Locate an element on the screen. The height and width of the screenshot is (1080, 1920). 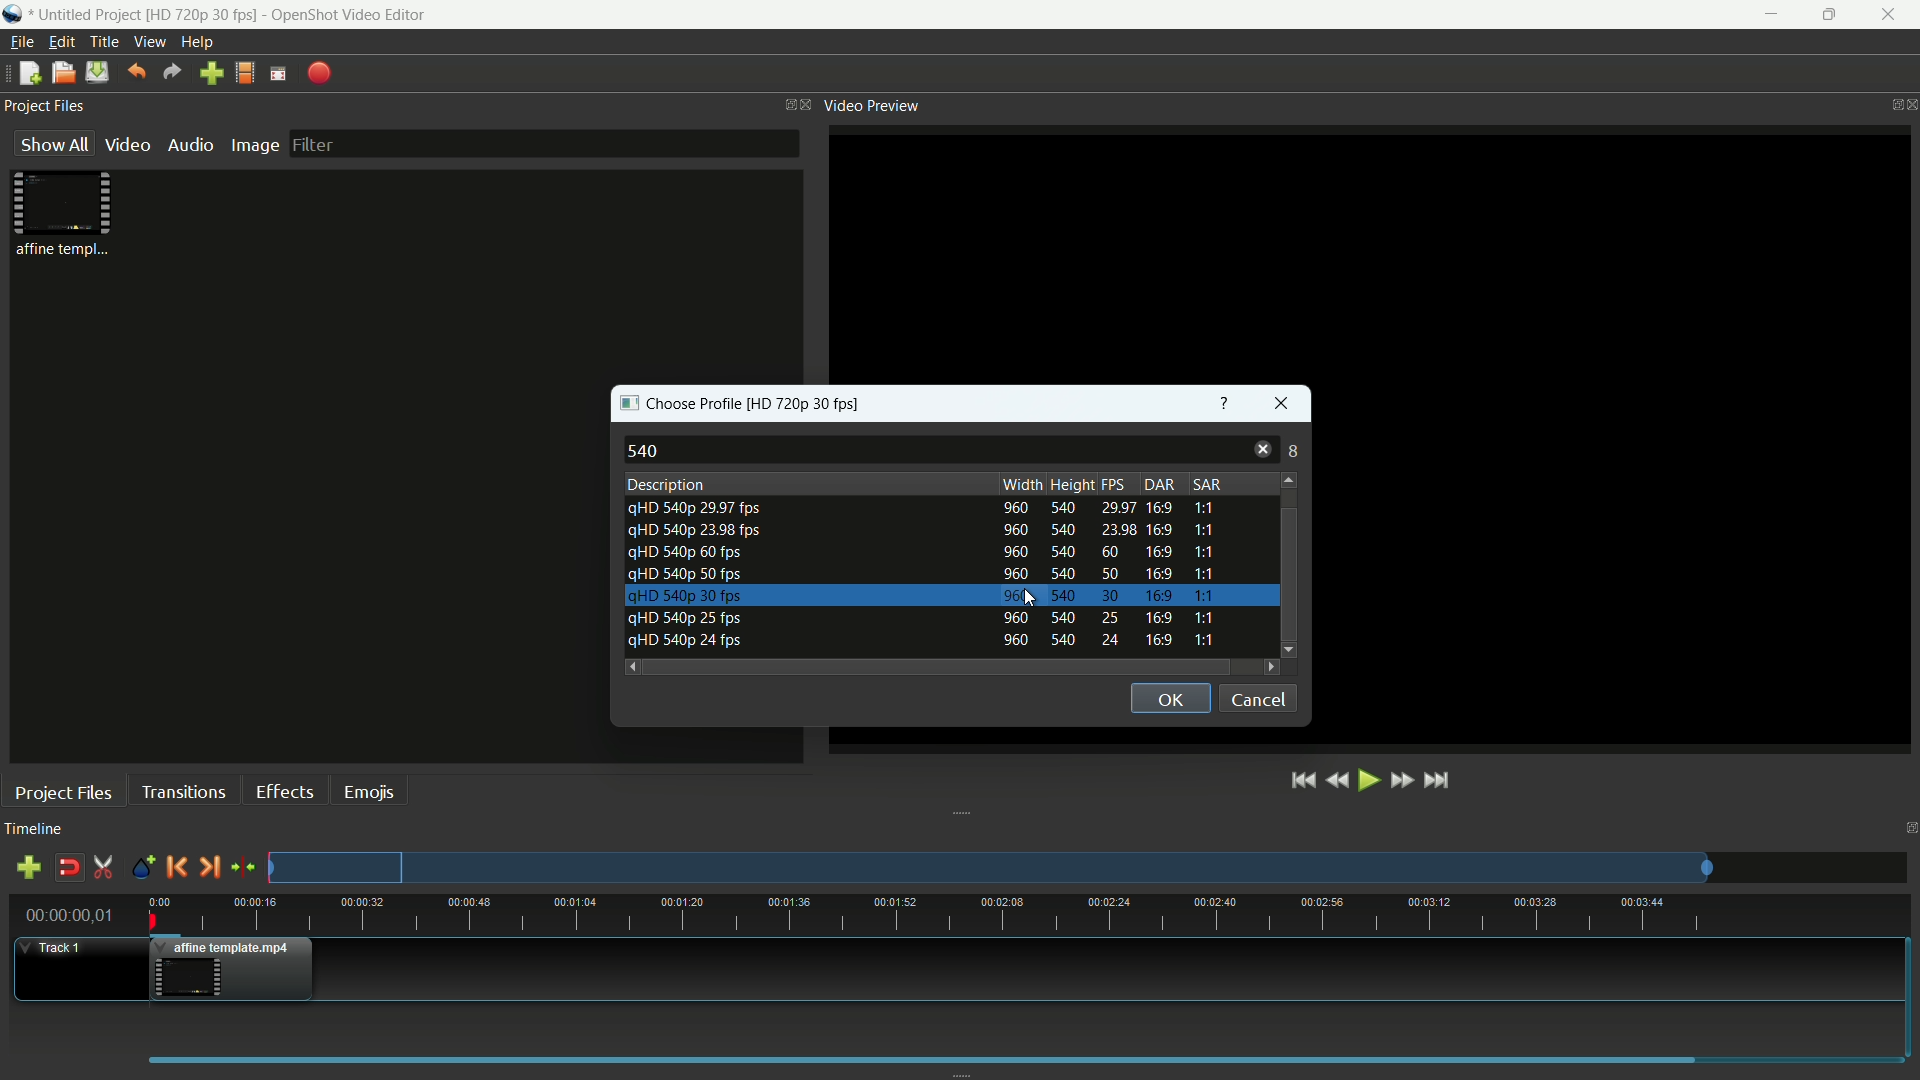
description is located at coordinates (664, 484).